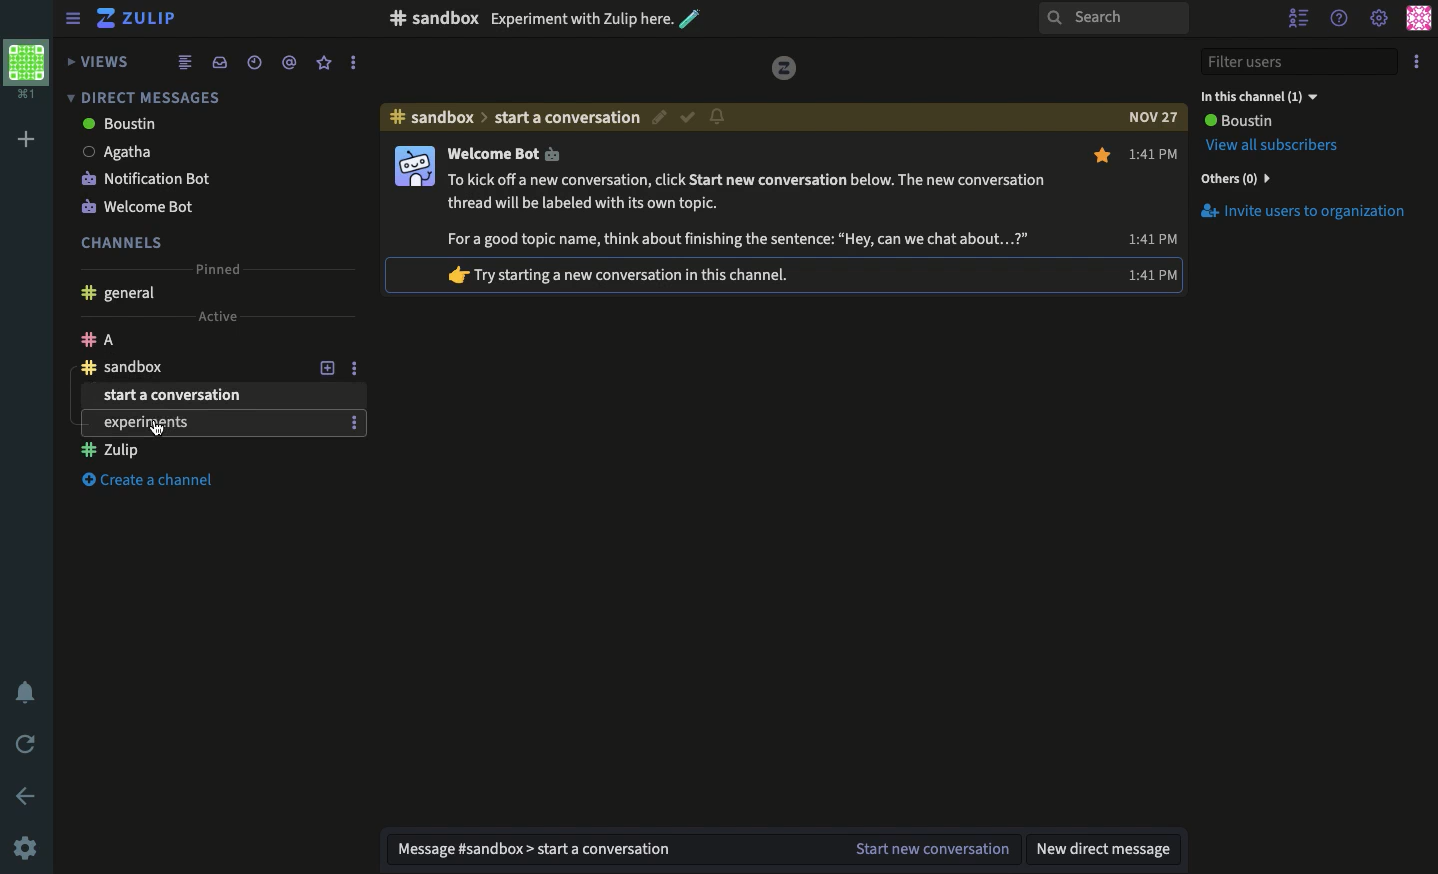 This screenshot has height=874, width=1438. What do you see at coordinates (1340, 15) in the screenshot?
I see `Help` at bounding box center [1340, 15].